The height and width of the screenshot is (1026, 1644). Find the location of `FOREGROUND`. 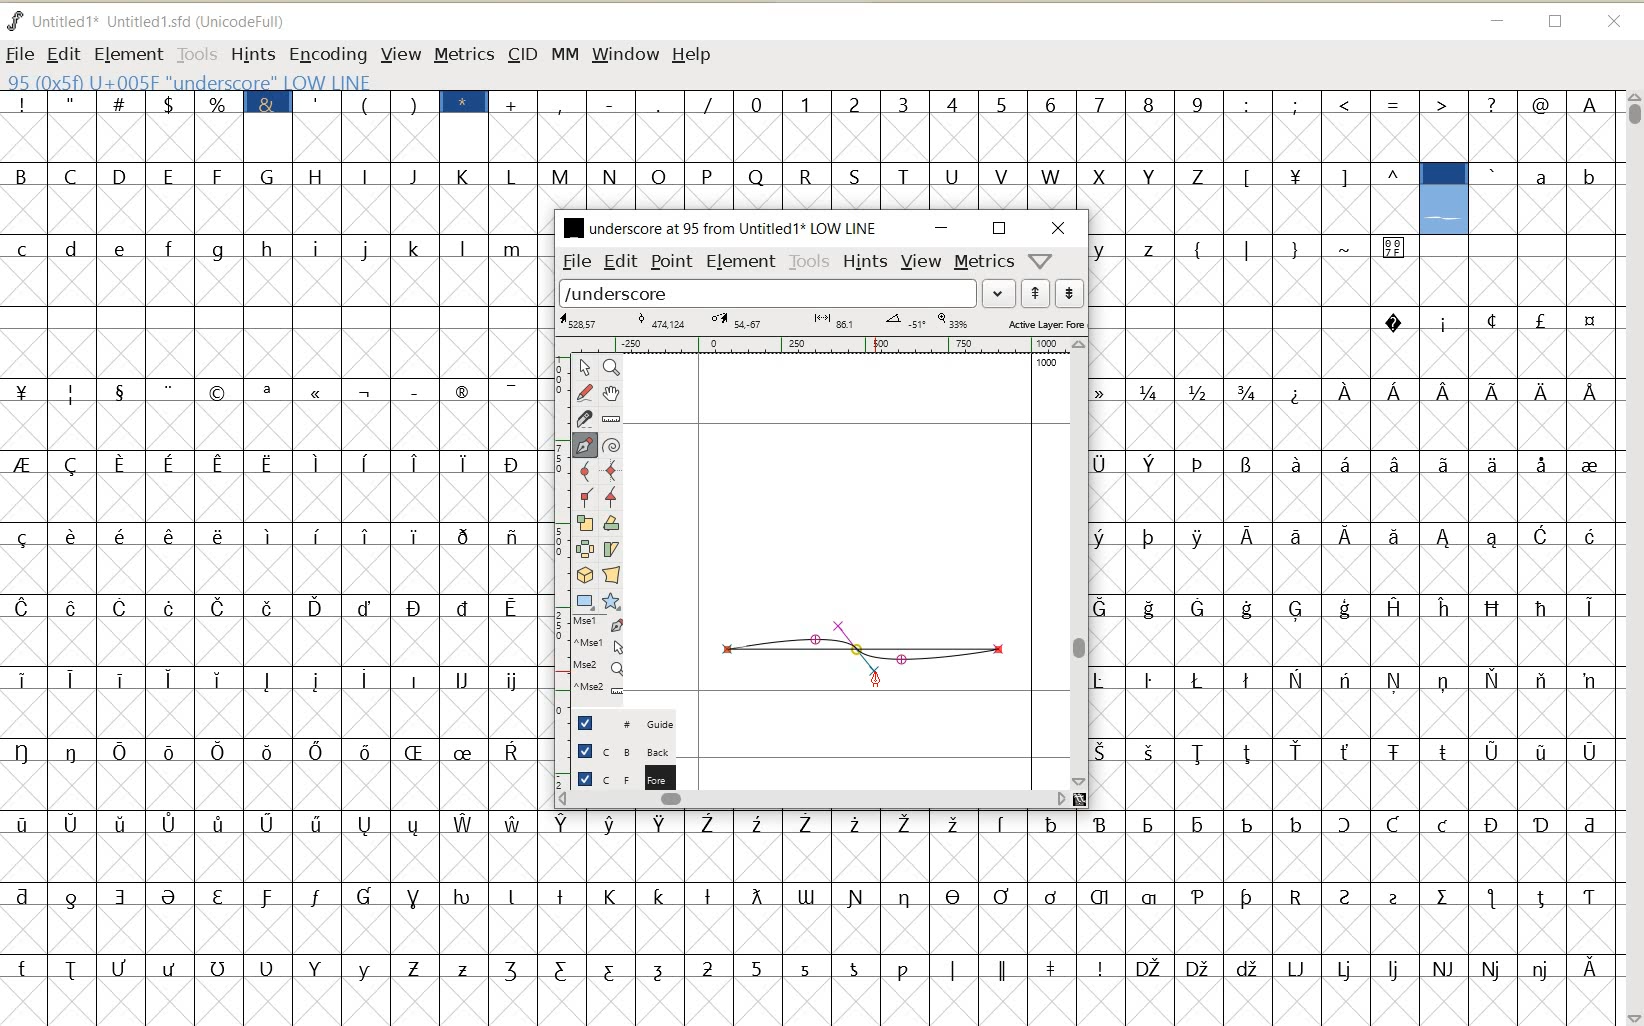

FOREGROUND is located at coordinates (617, 776).